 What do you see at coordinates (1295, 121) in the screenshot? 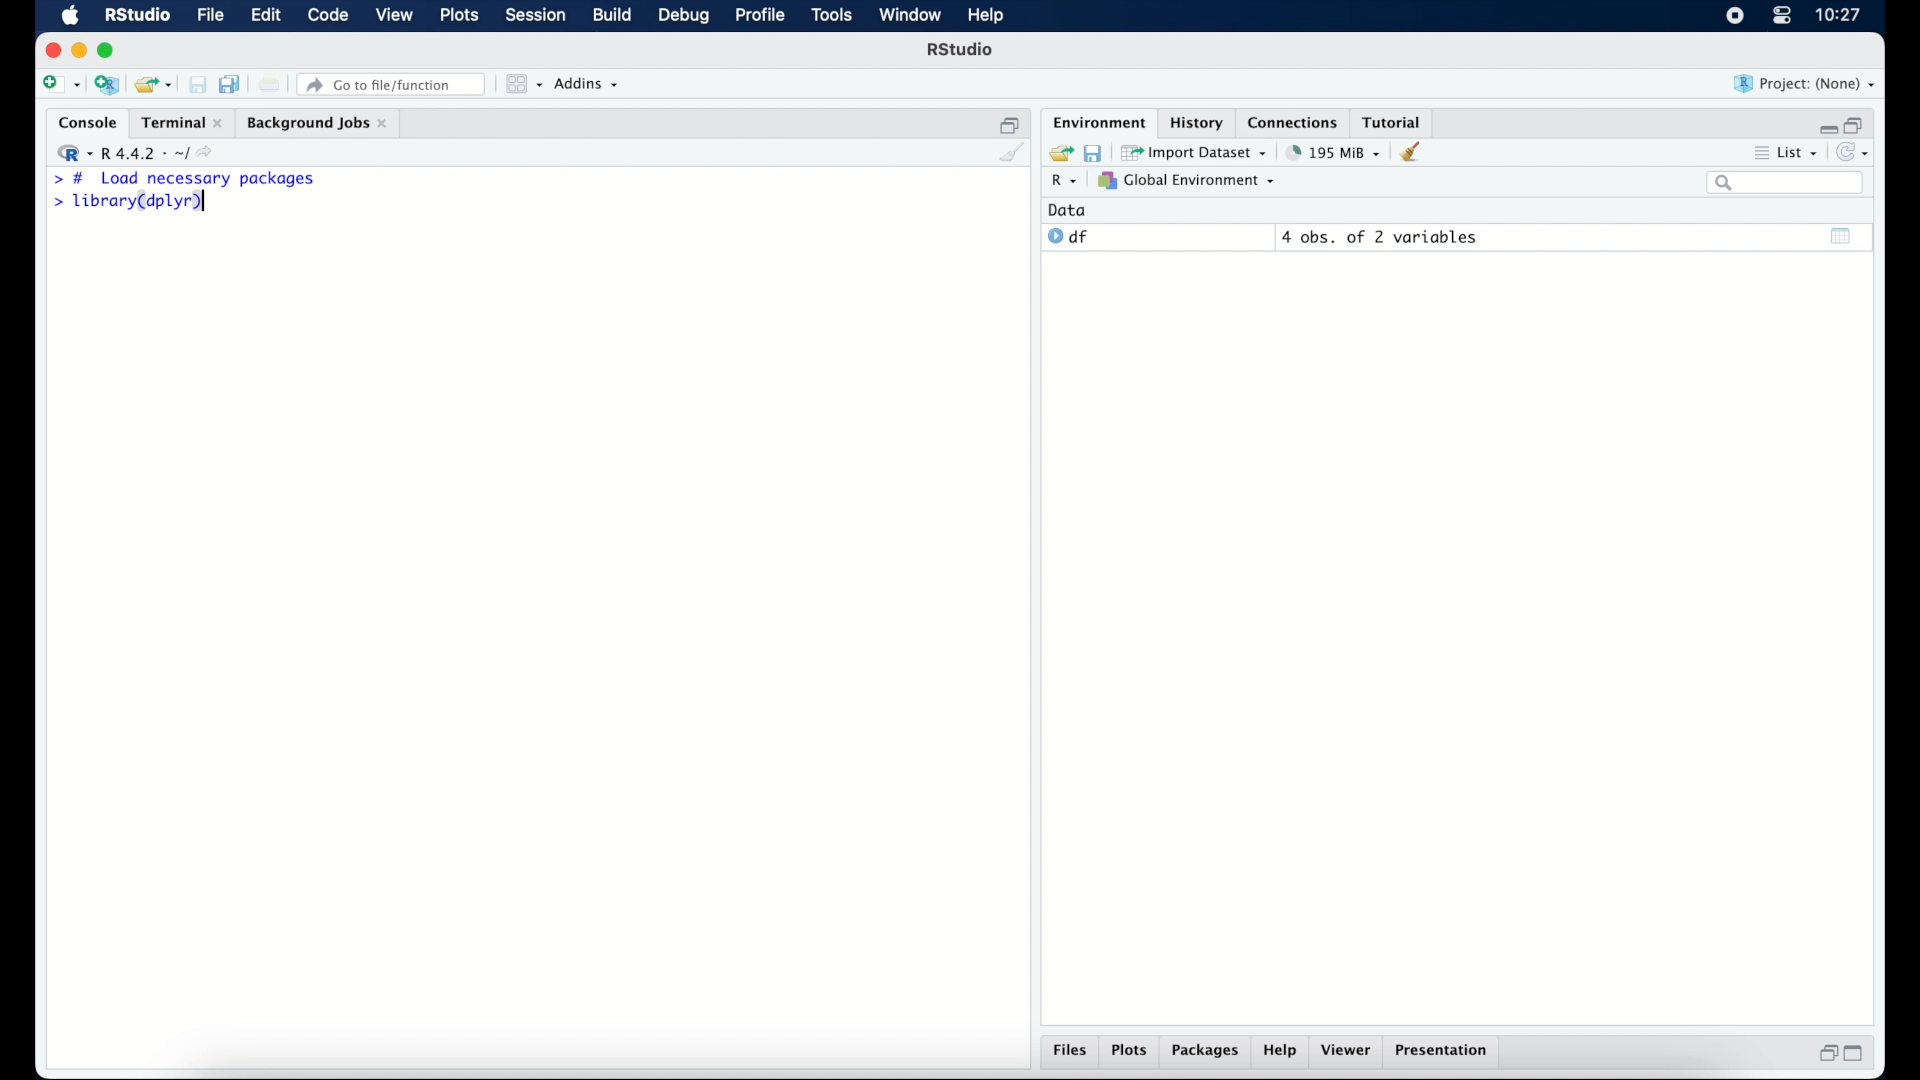
I see `connections` at bounding box center [1295, 121].